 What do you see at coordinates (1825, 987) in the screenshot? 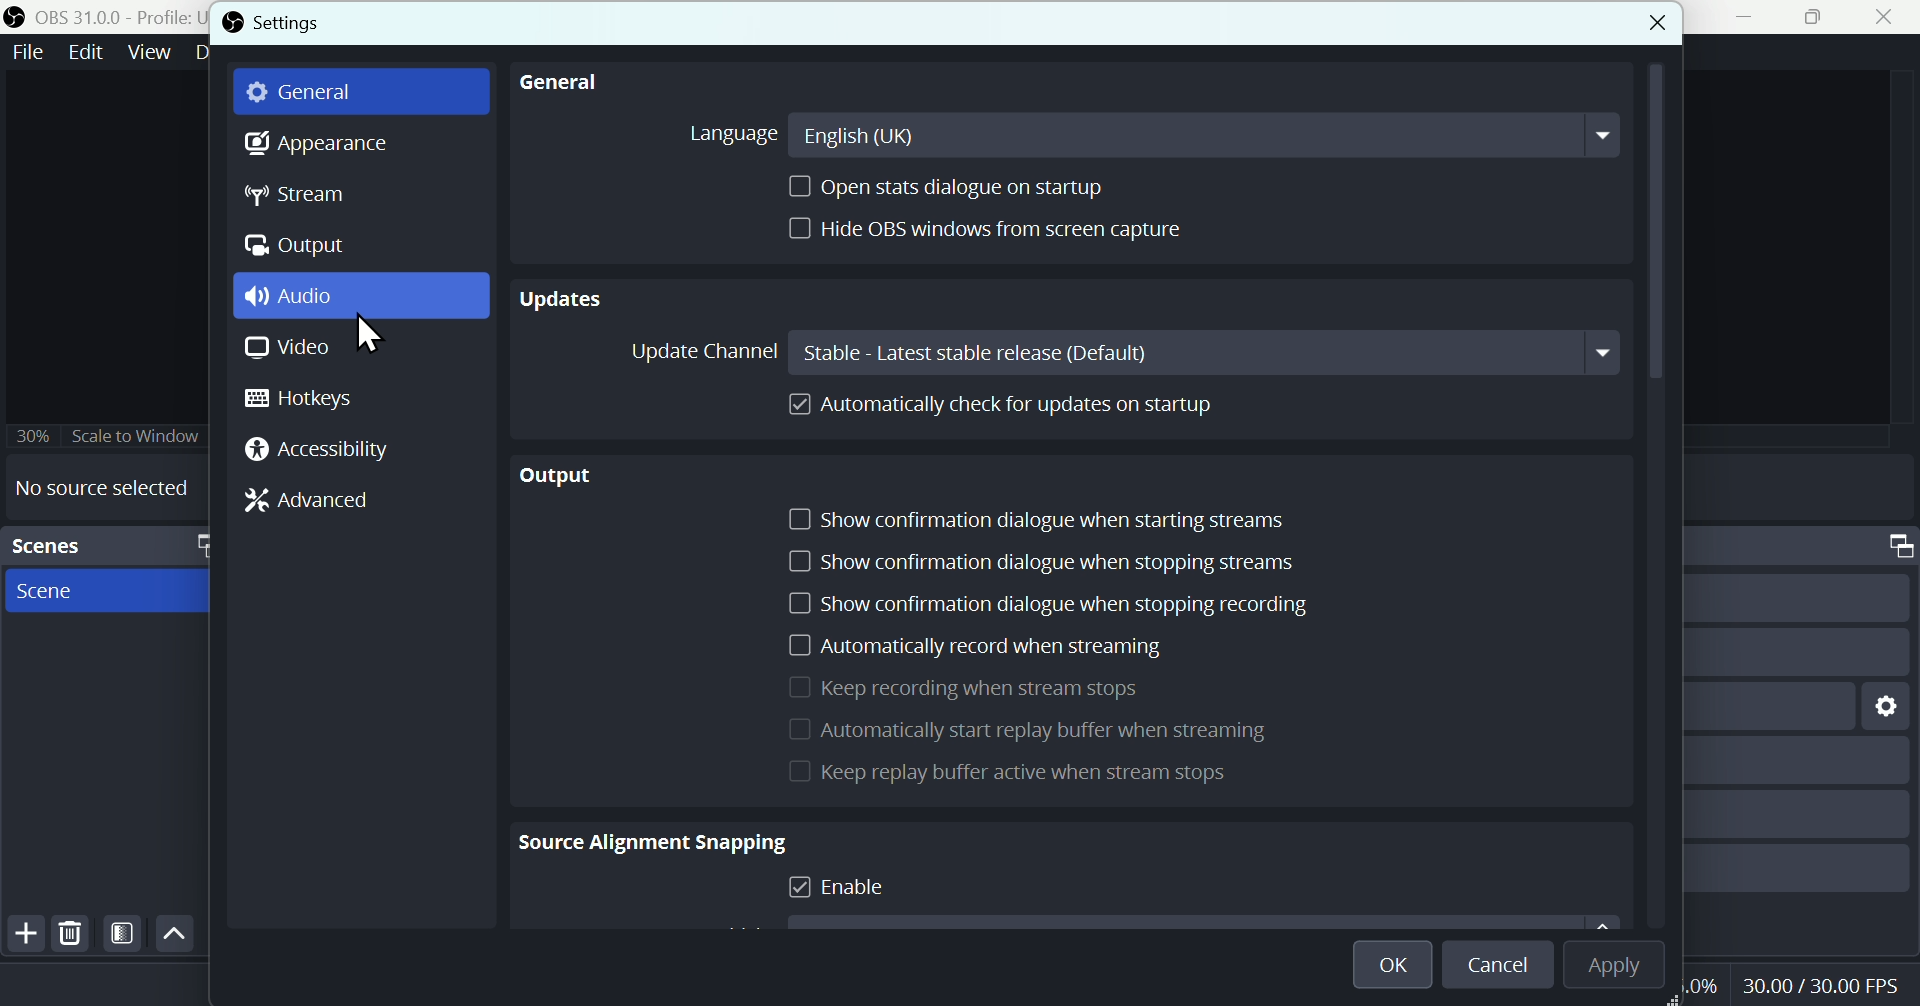
I see `Performance bar` at bounding box center [1825, 987].